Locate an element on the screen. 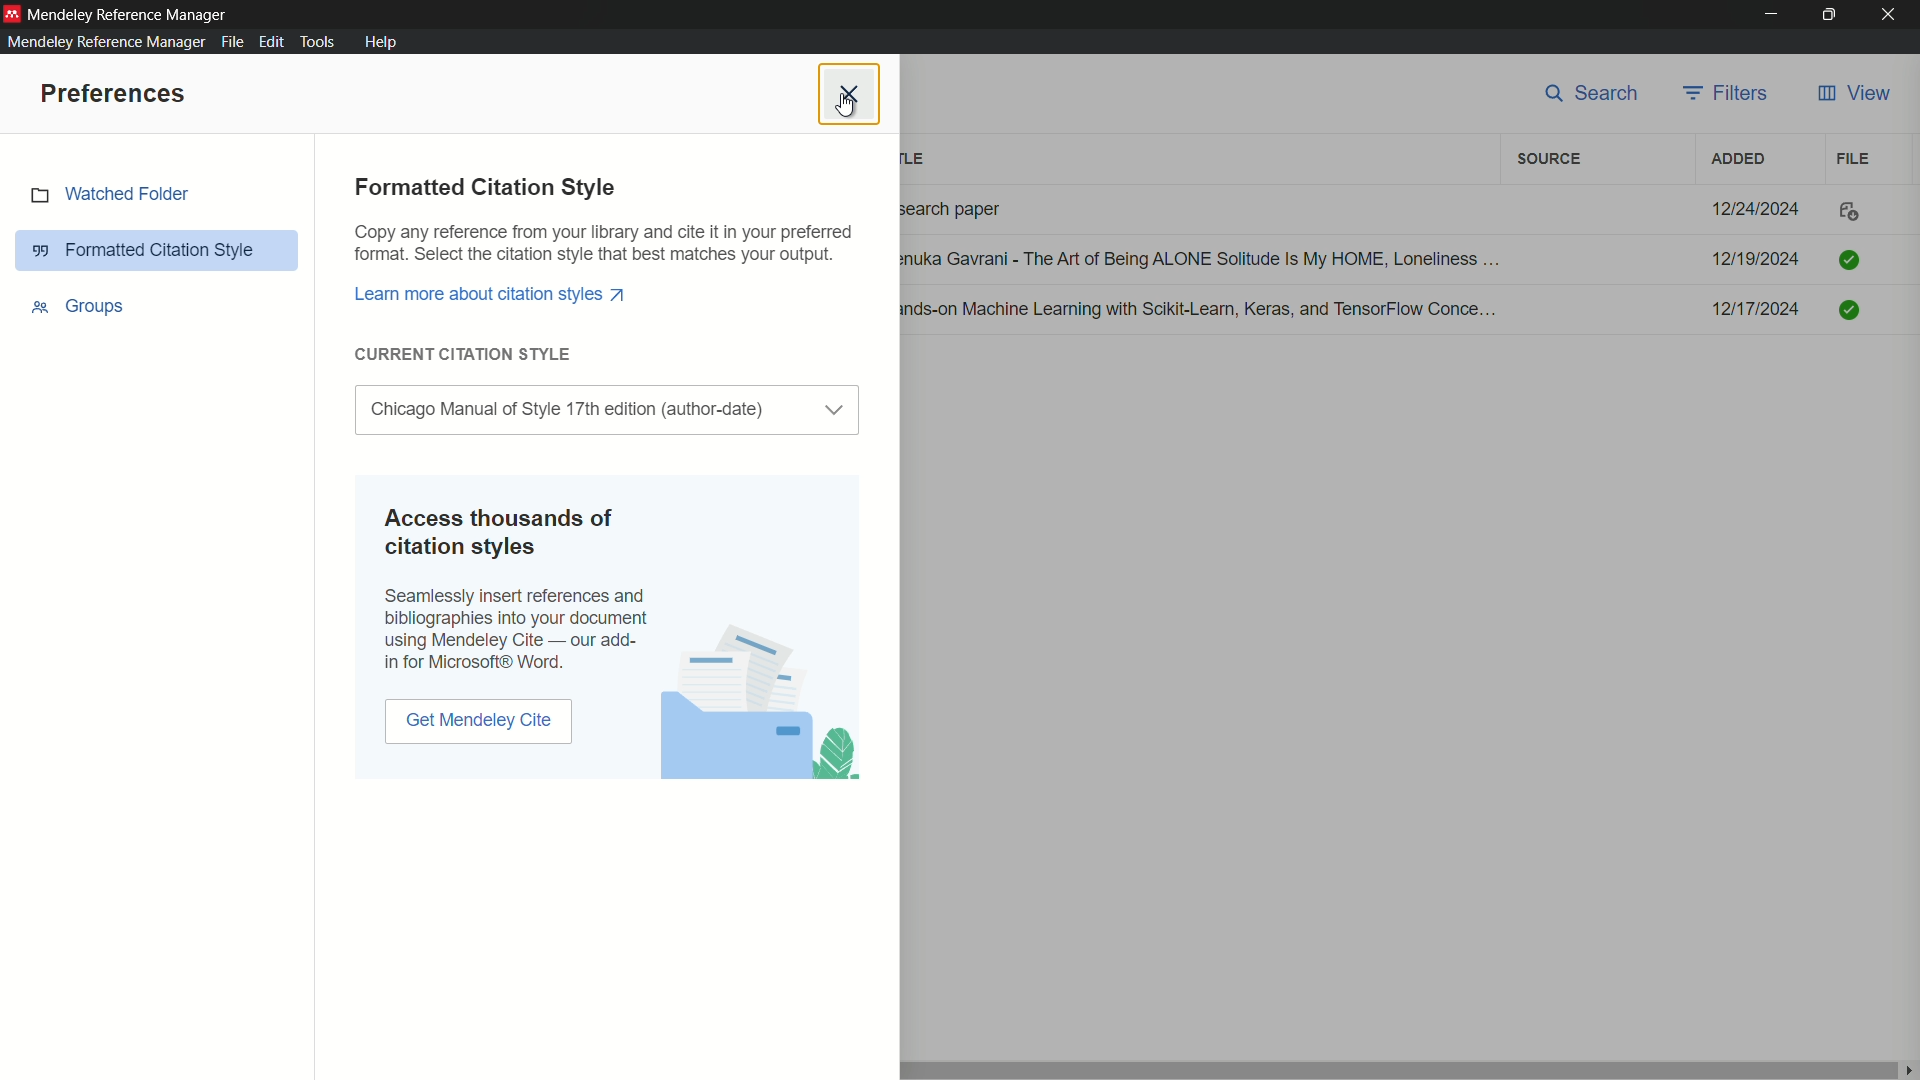  search is located at coordinates (1594, 95).